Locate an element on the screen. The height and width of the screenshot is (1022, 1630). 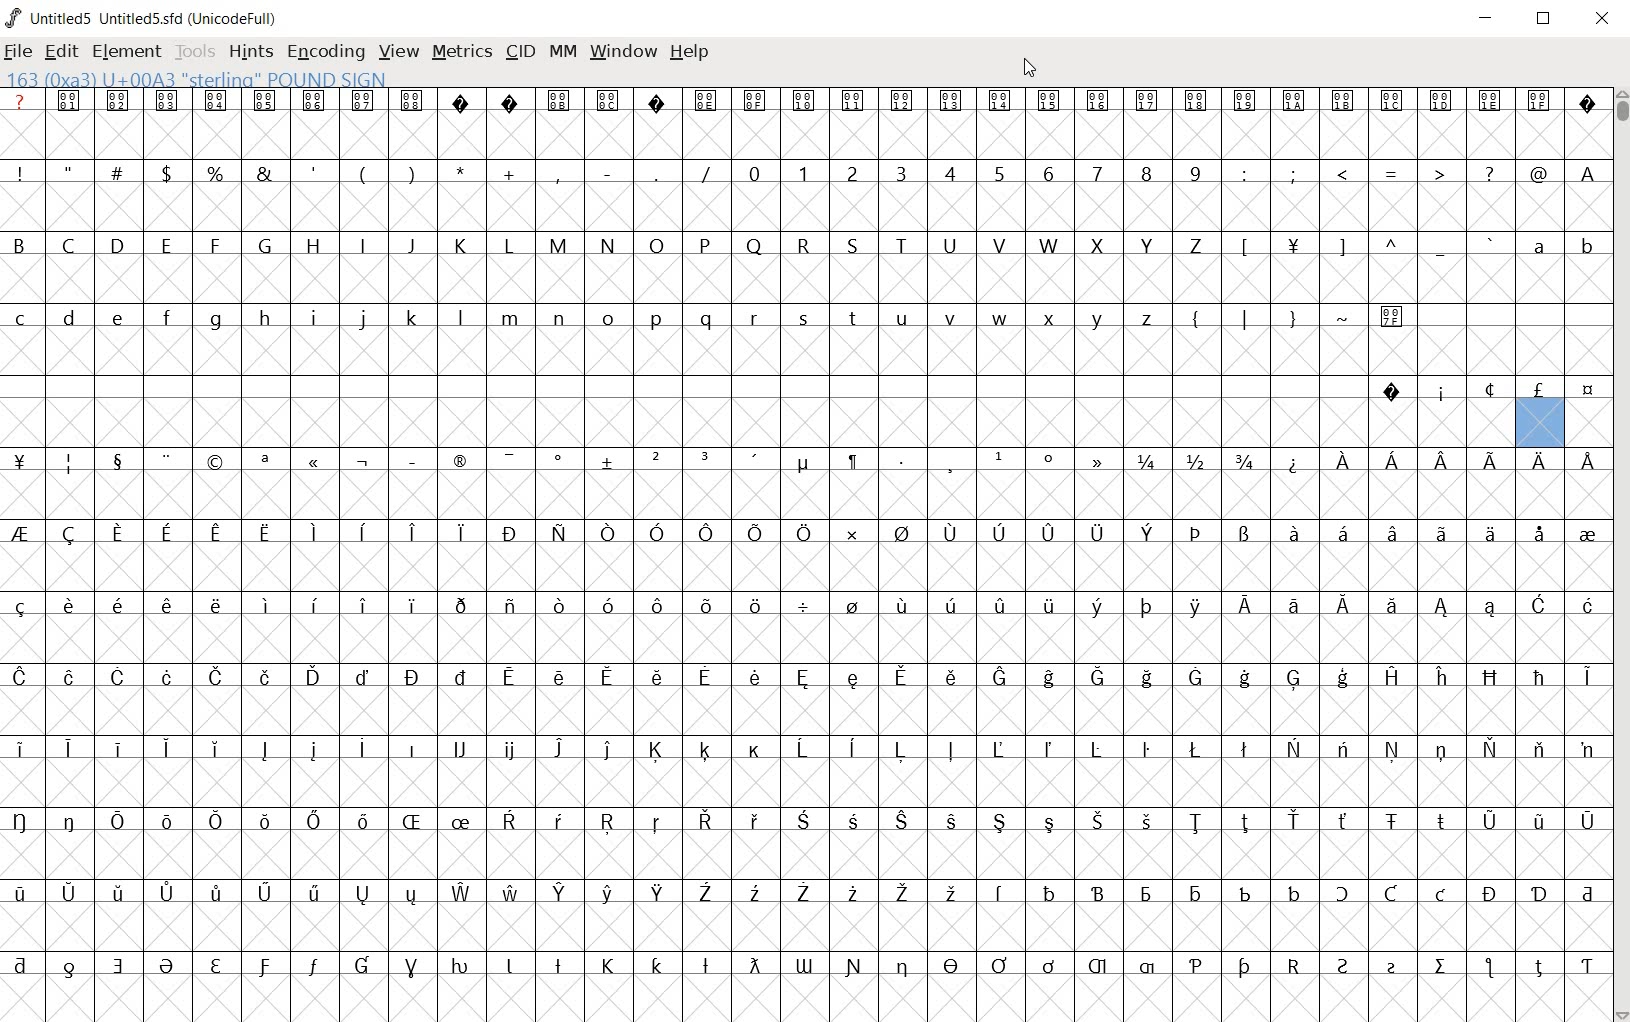
( is located at coordinates (364, 174).